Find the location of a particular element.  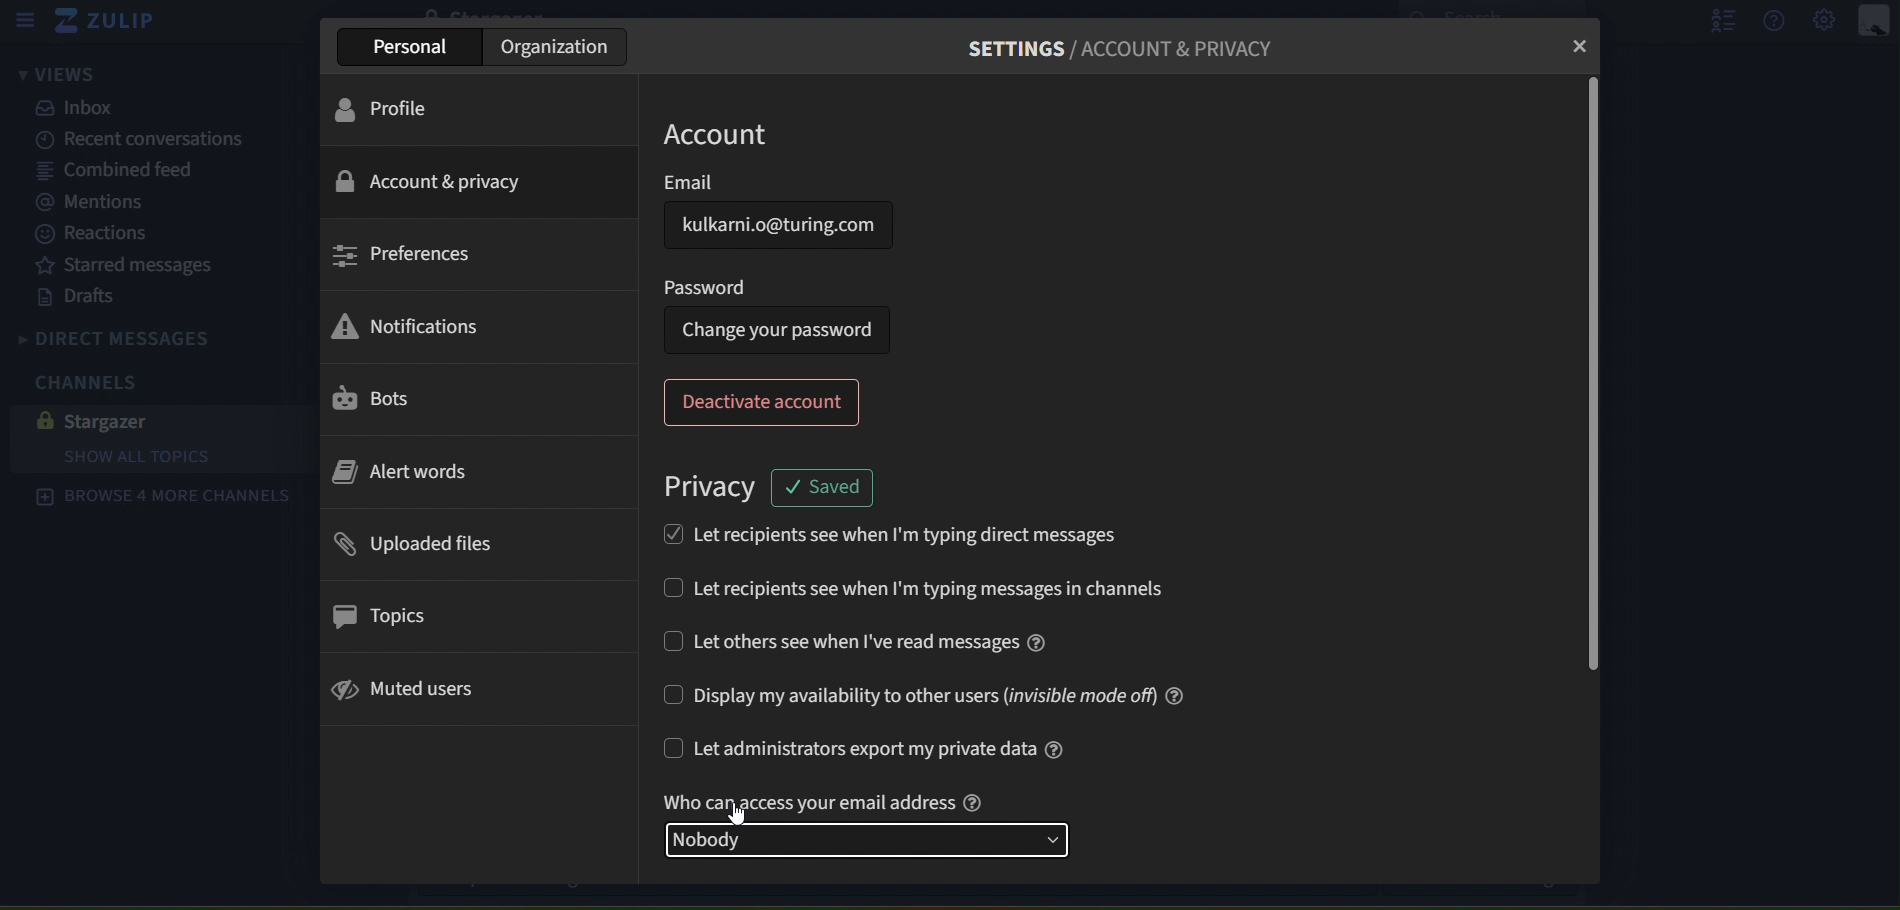

password is located at coordinates (706, 285).